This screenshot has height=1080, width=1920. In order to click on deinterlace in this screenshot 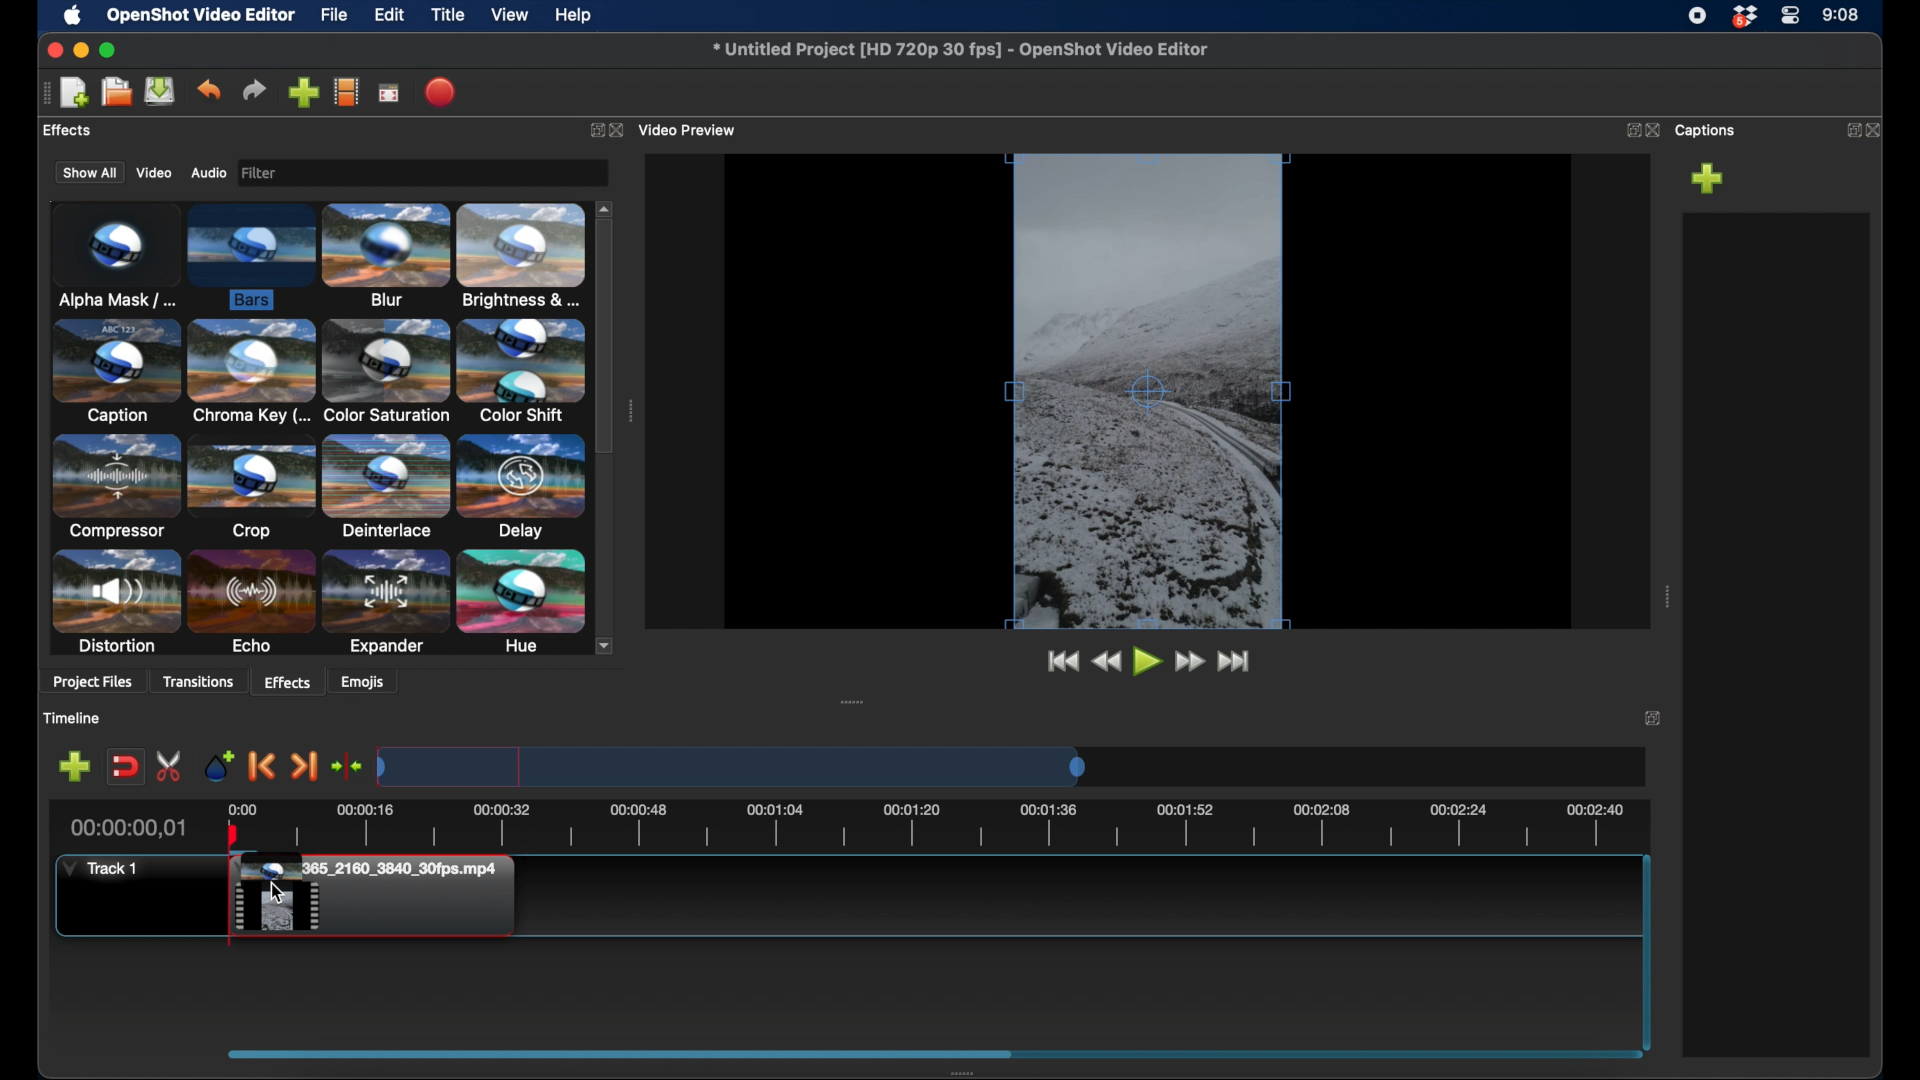, I will do `click(384, 488)`.